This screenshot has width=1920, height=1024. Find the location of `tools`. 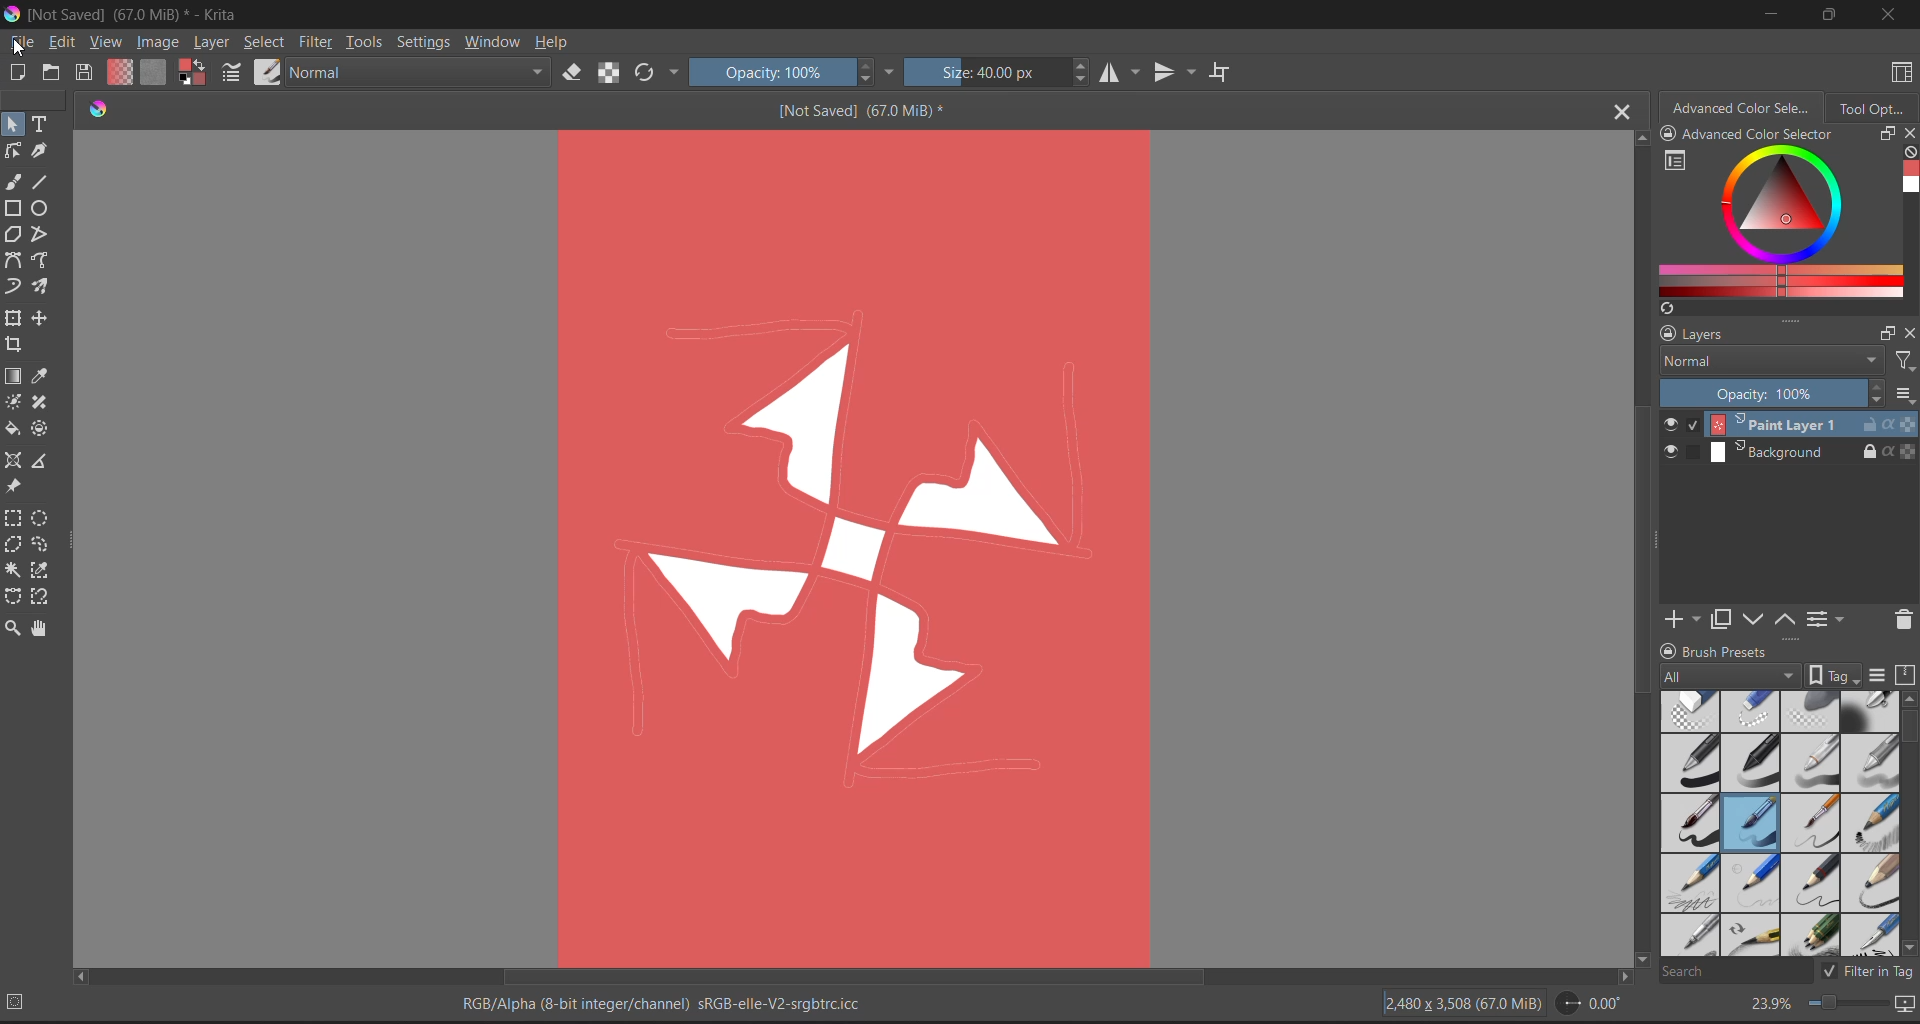

tools is located at coordinates (14, 546).